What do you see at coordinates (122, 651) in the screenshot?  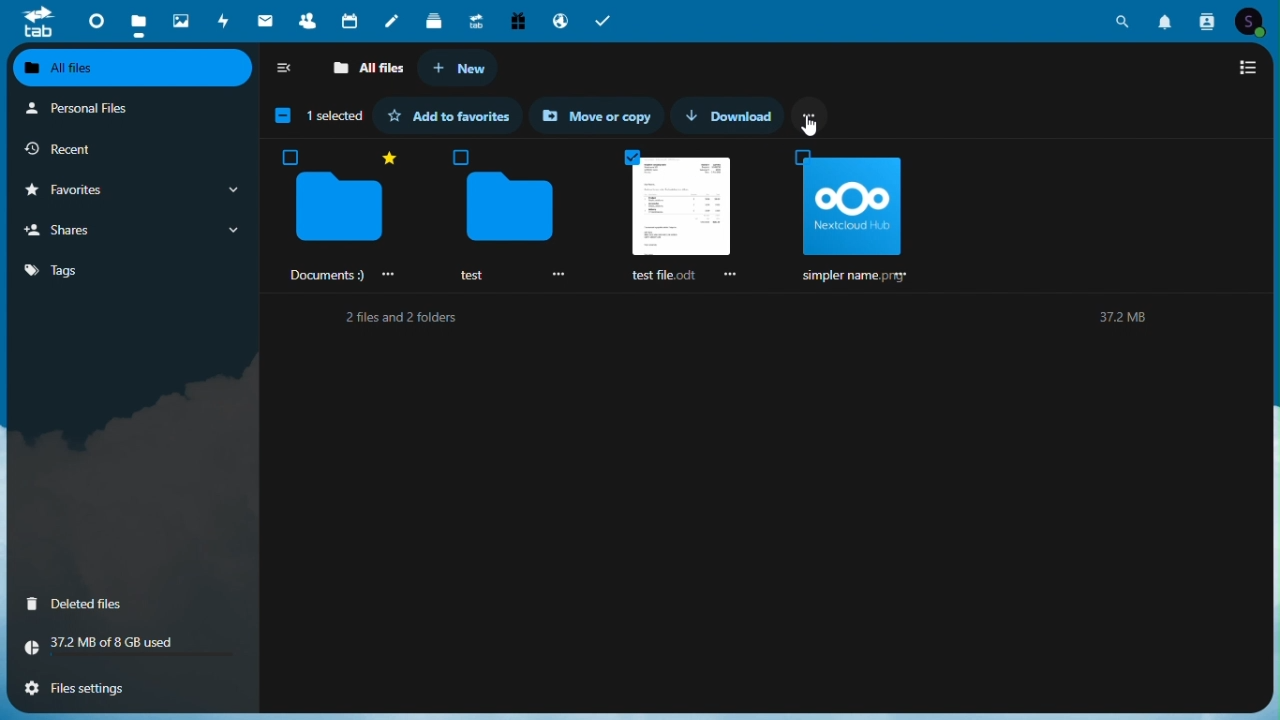 I see `Storage` at bounding box center [122, 651].